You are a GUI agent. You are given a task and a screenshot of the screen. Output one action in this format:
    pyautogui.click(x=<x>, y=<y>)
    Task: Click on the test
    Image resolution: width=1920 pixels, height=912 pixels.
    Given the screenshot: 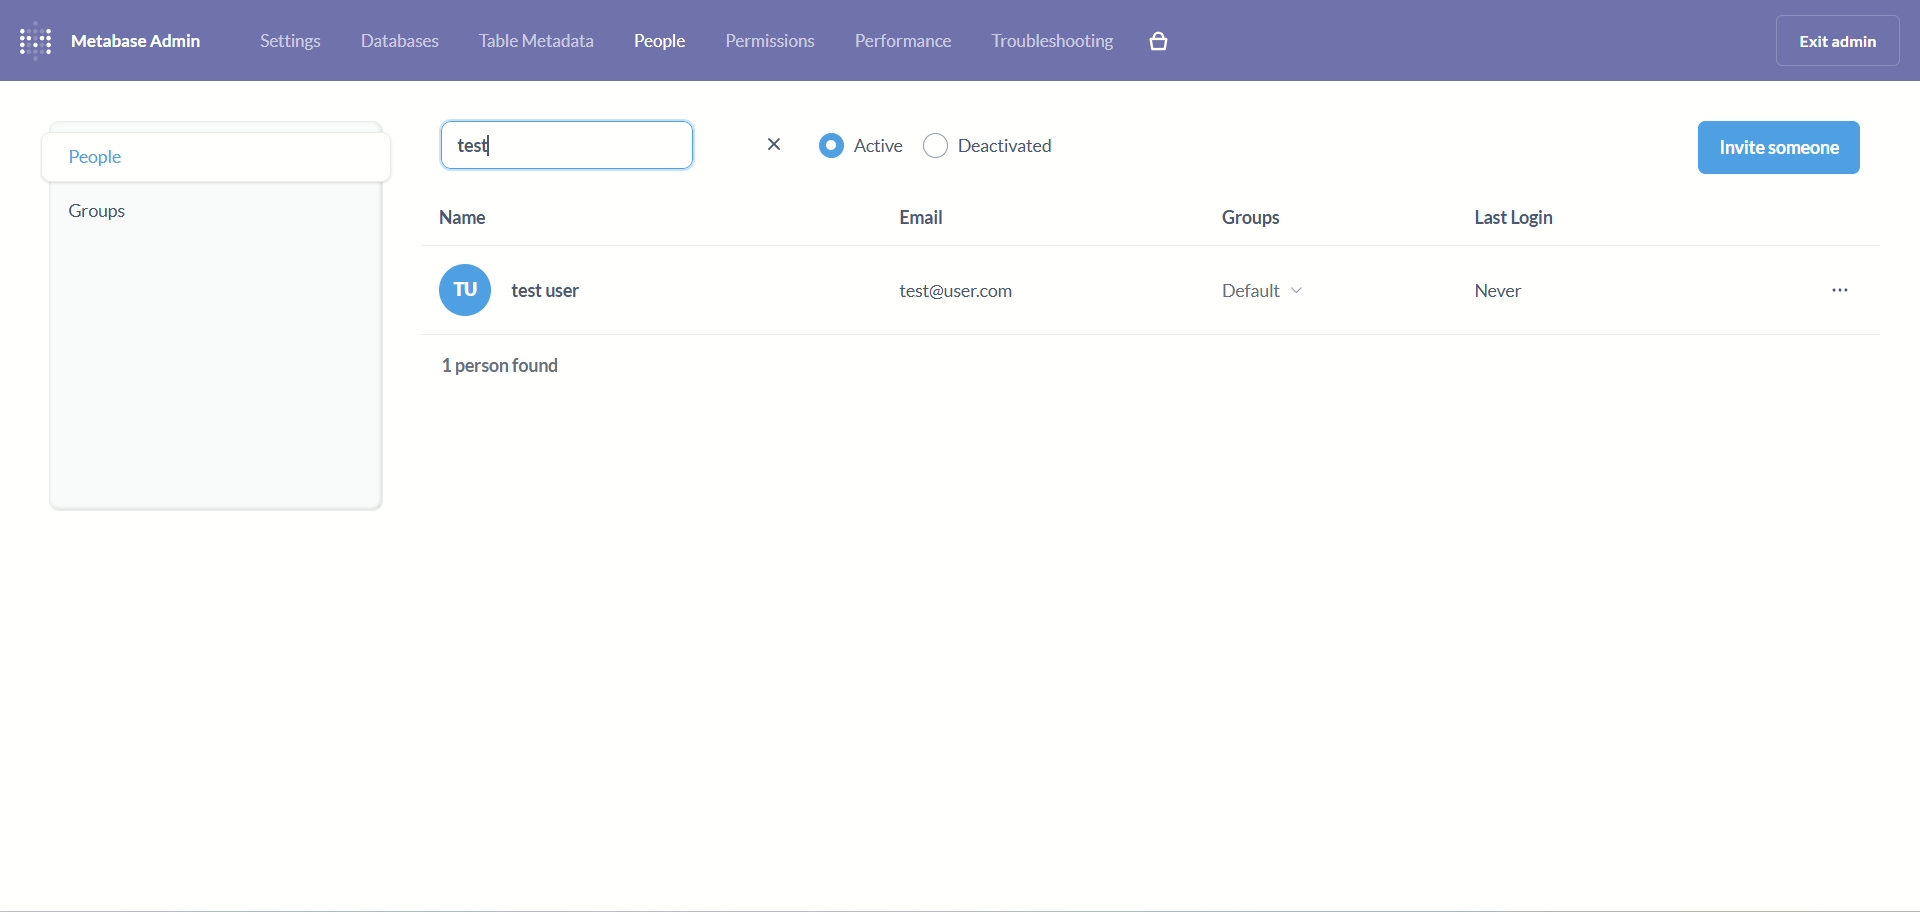 What is the action you would take?
    pyautogui.click(x=571, y=147)
    